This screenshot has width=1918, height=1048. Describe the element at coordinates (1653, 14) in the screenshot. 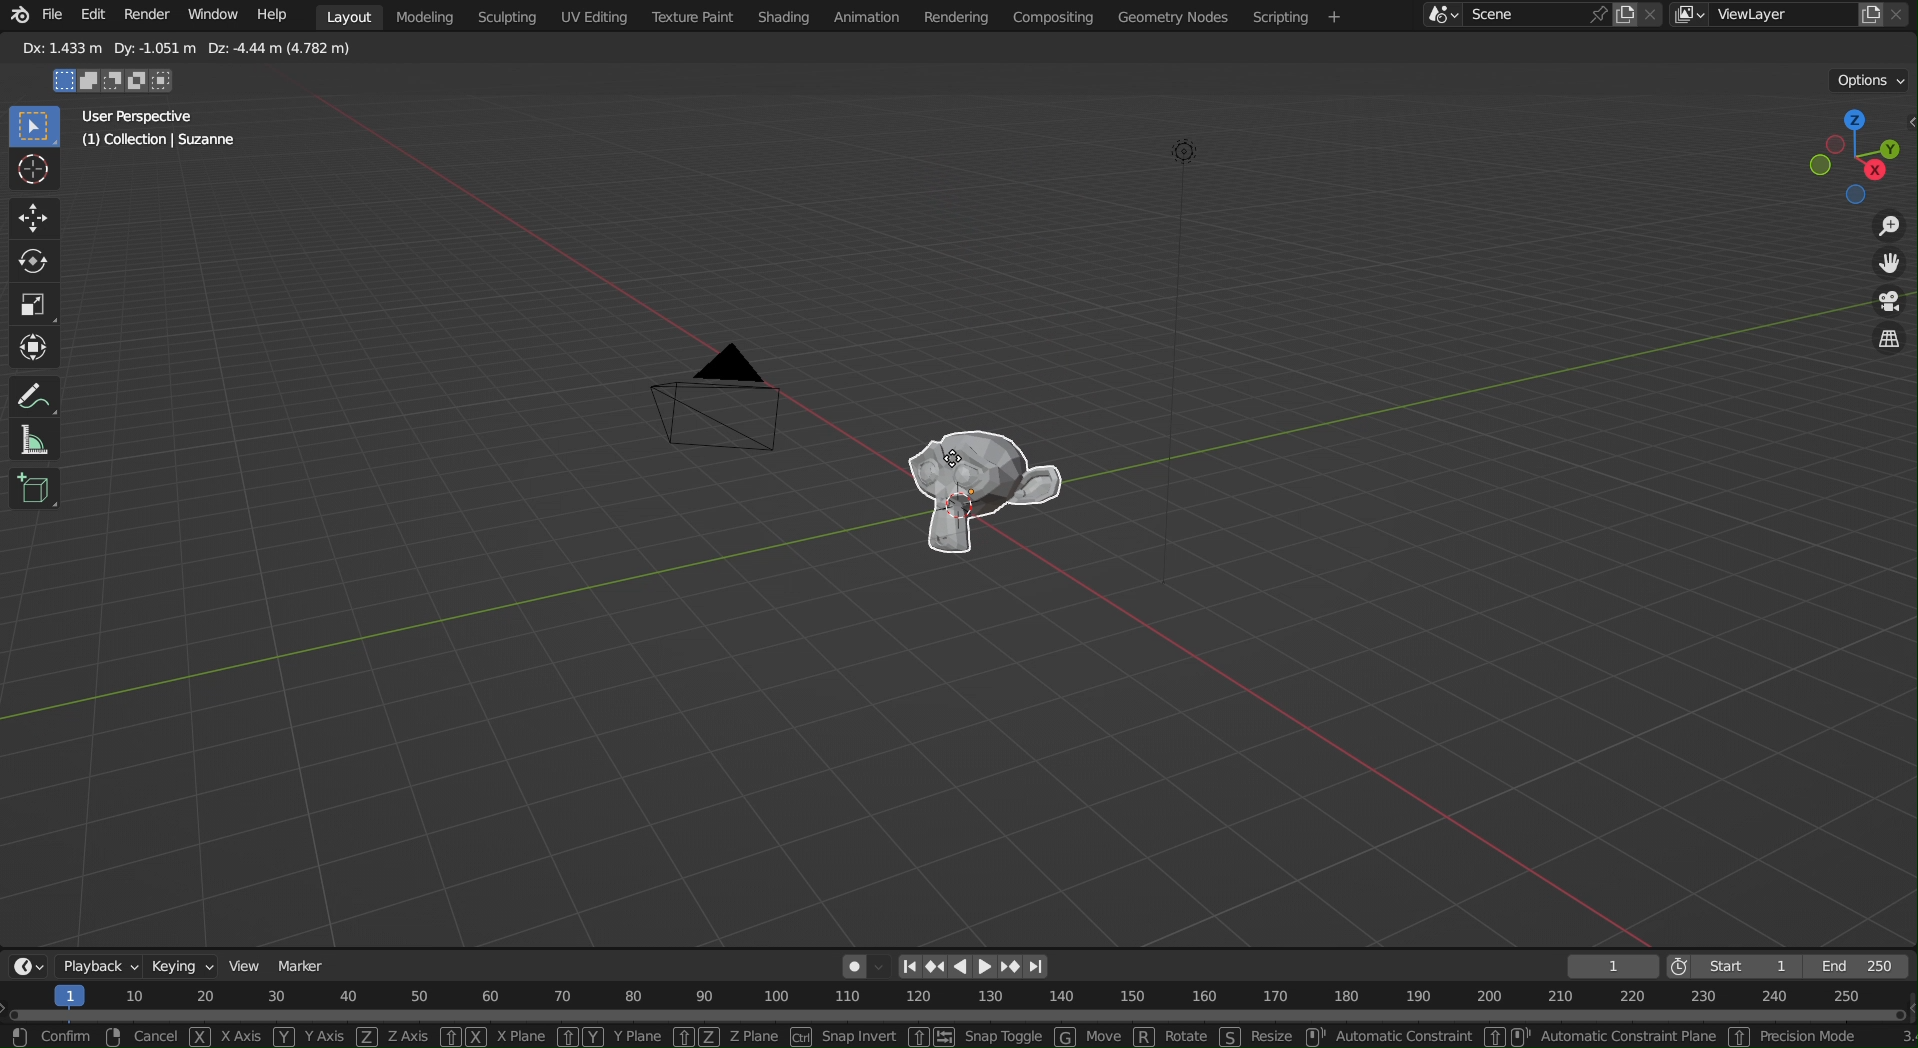

I see `close` at that location.